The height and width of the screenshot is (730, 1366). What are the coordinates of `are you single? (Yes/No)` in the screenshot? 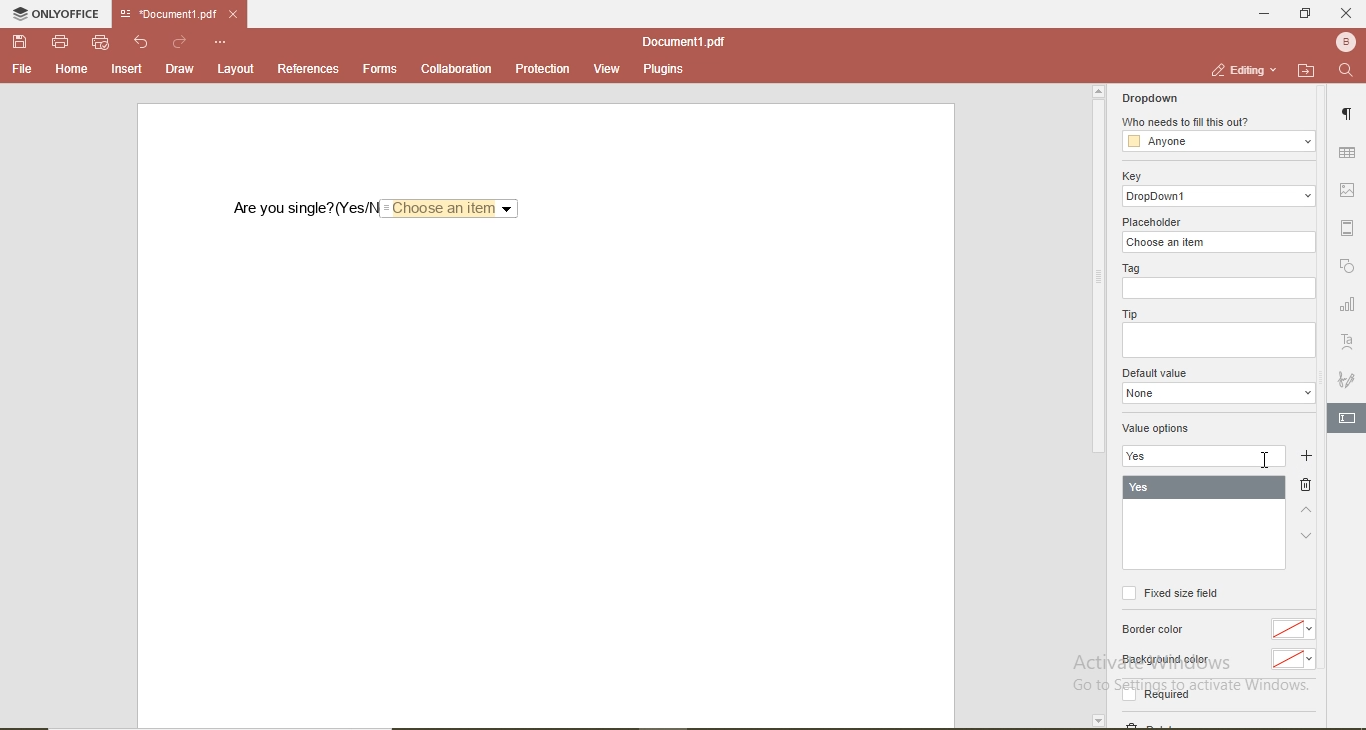 It's located at (304, 209).